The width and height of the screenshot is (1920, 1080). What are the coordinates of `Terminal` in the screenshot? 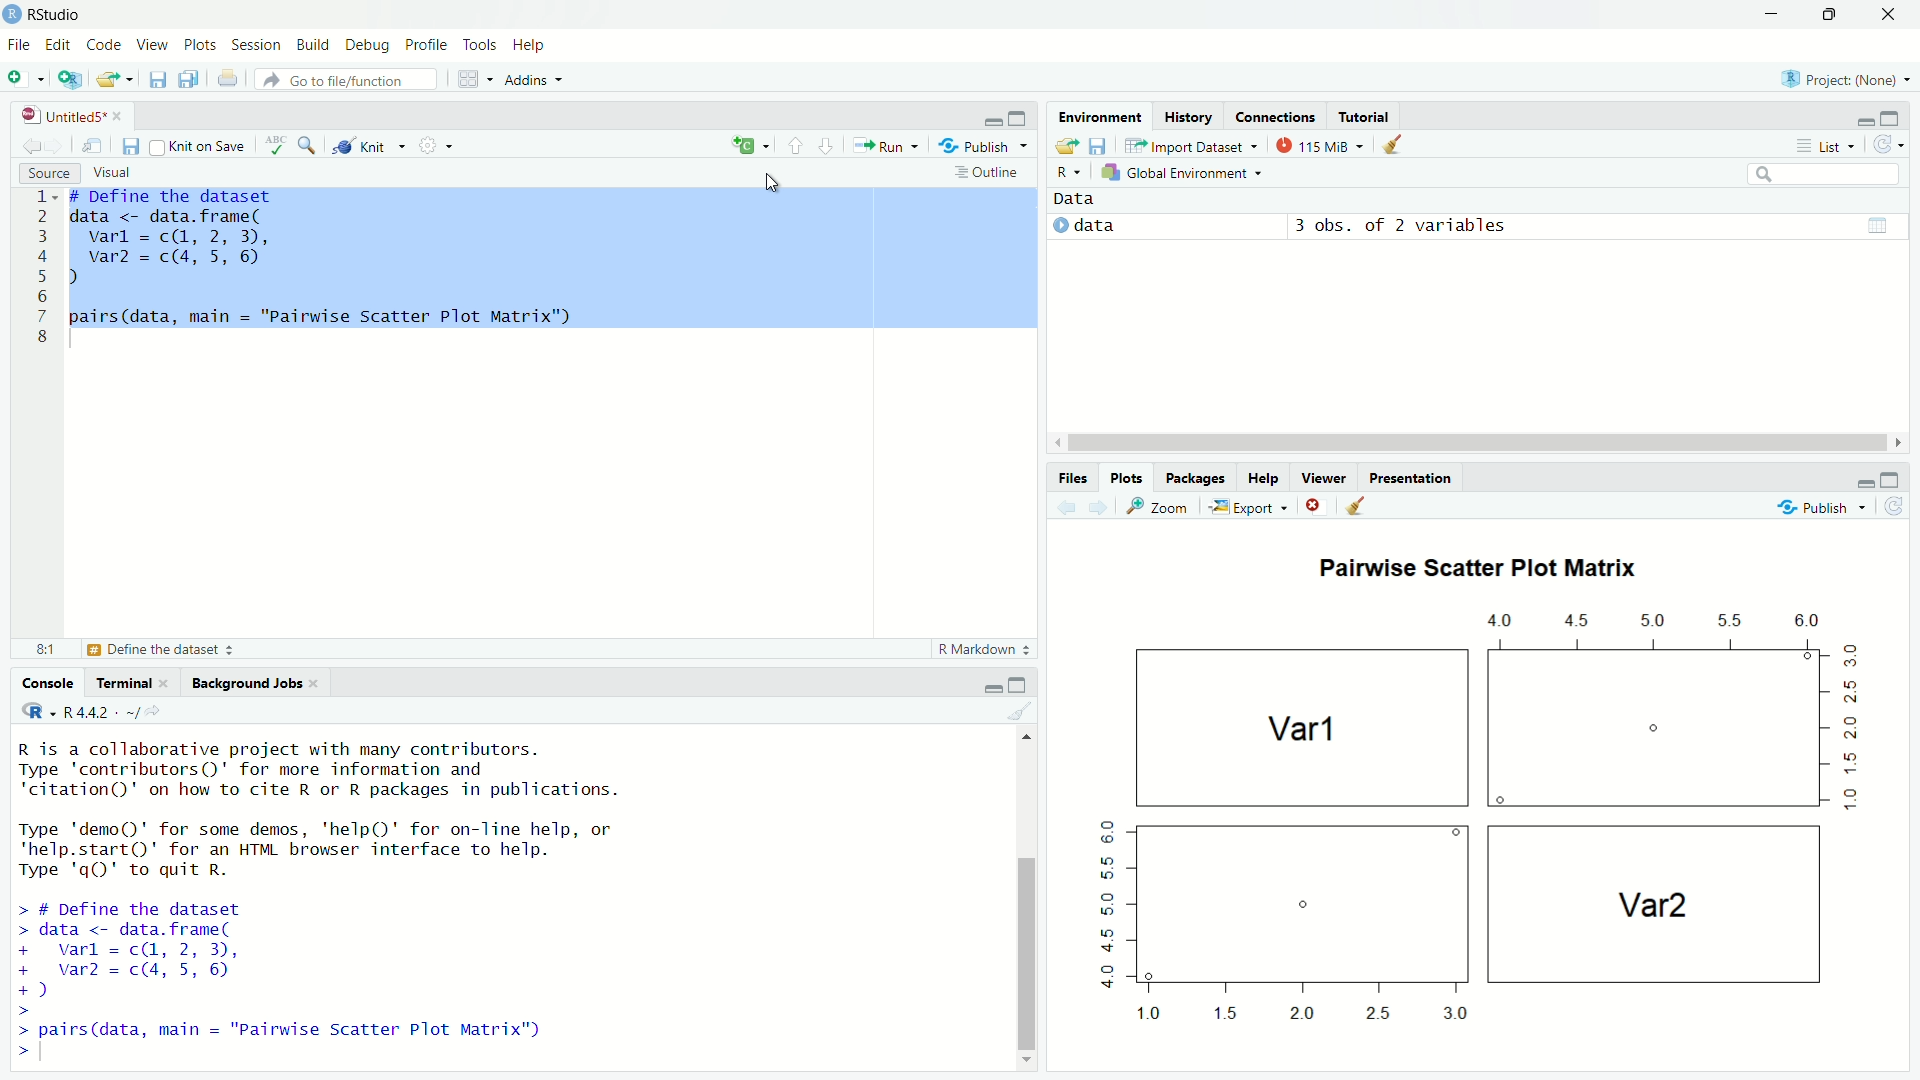 It's located at (131, 680).